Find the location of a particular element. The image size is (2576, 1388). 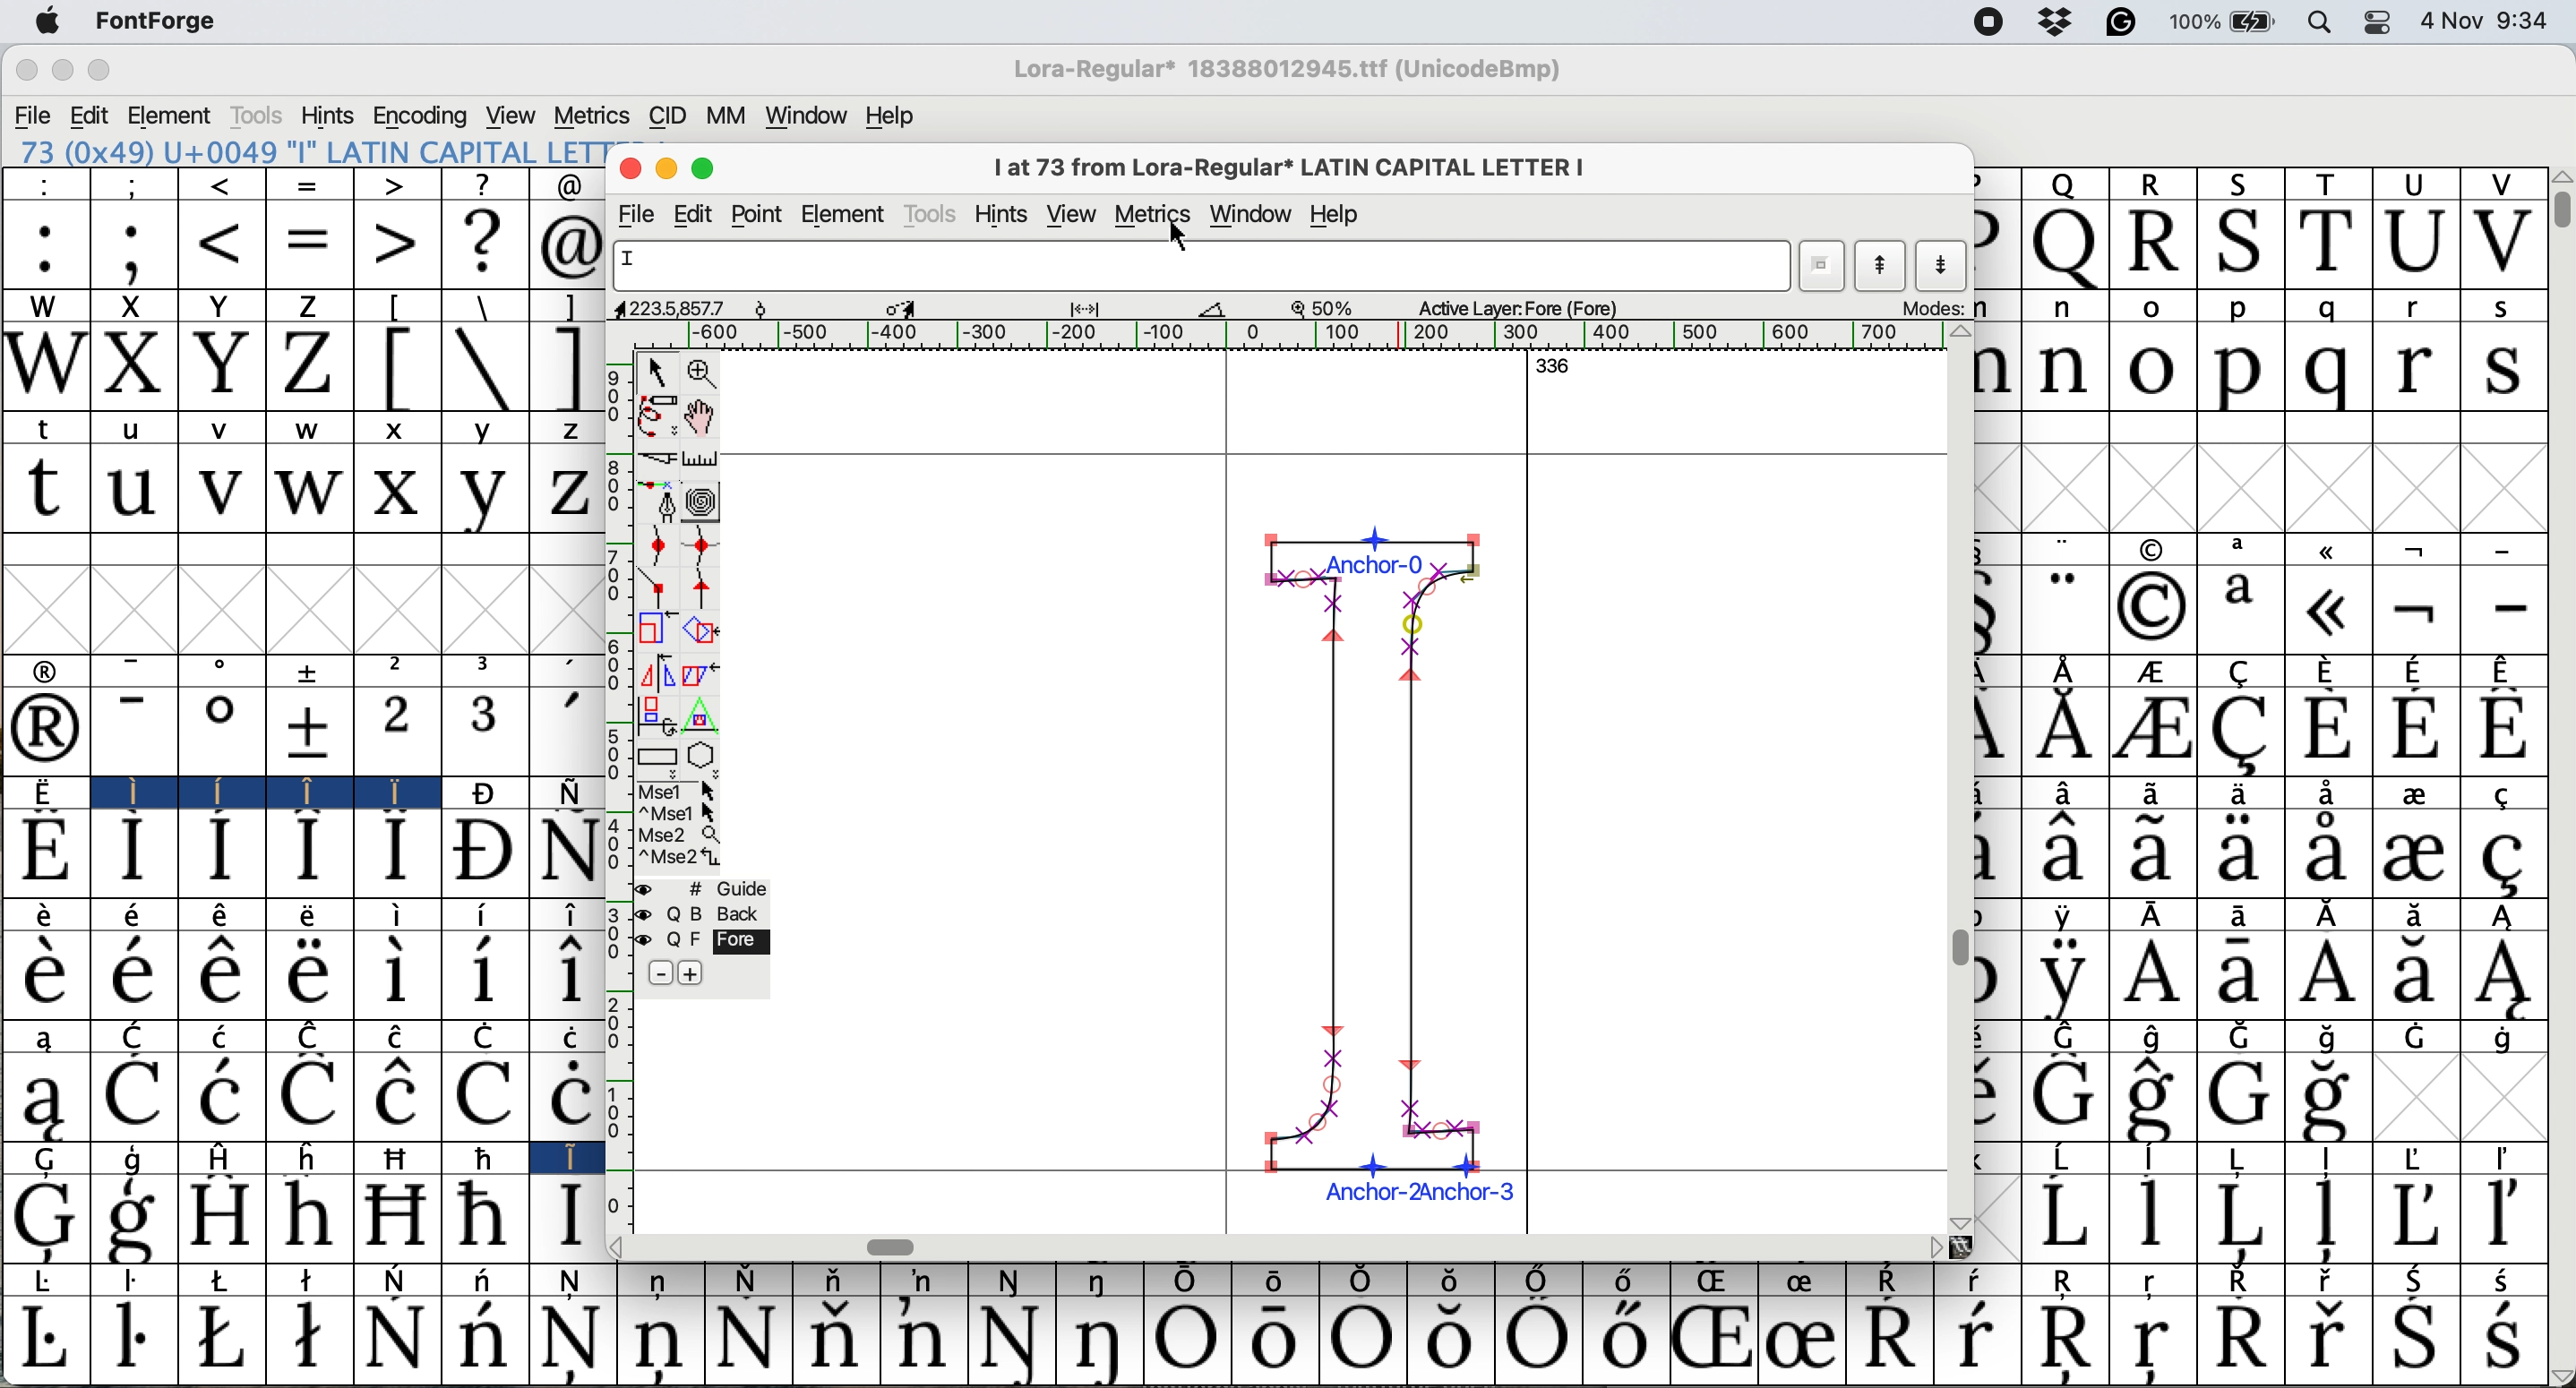

V is located at coordinates (2502, 242).